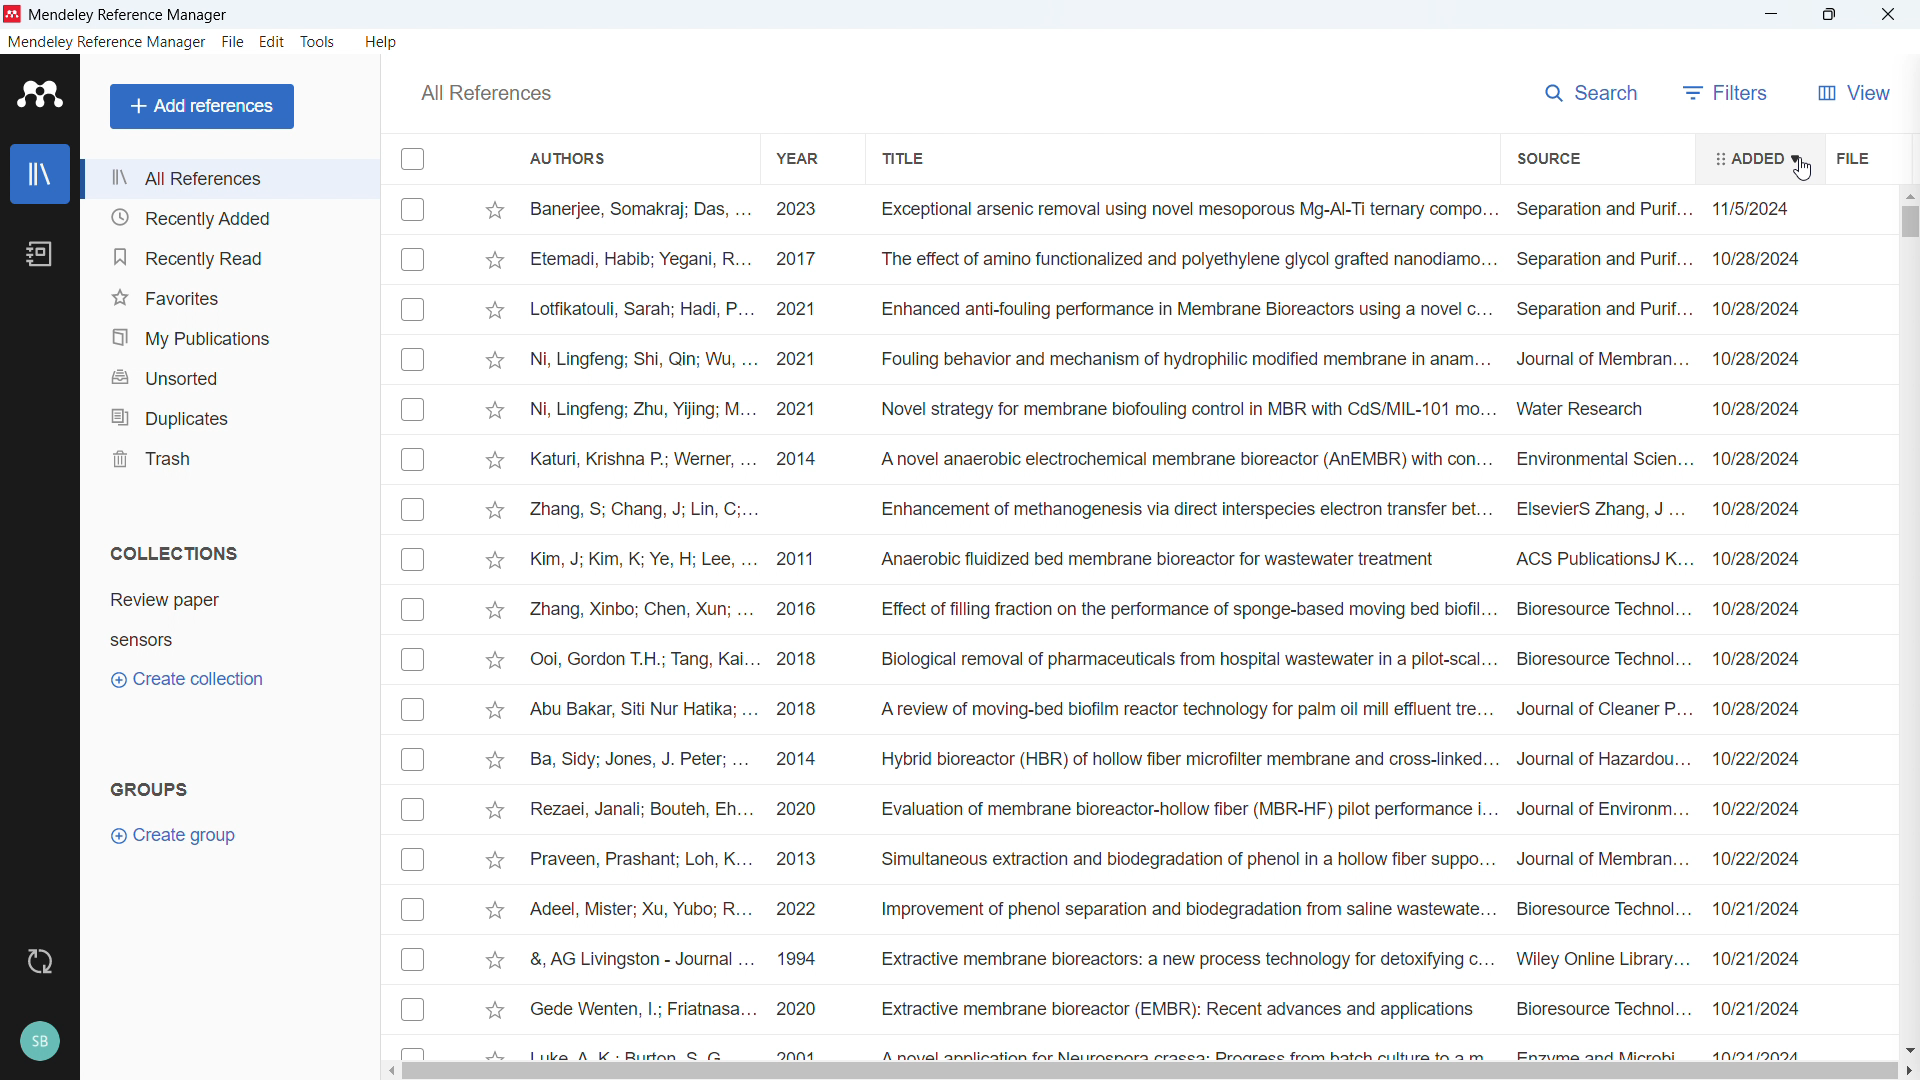  Describe the element at coordinates (383, 42) in the screenshot. I see `help` at that location.